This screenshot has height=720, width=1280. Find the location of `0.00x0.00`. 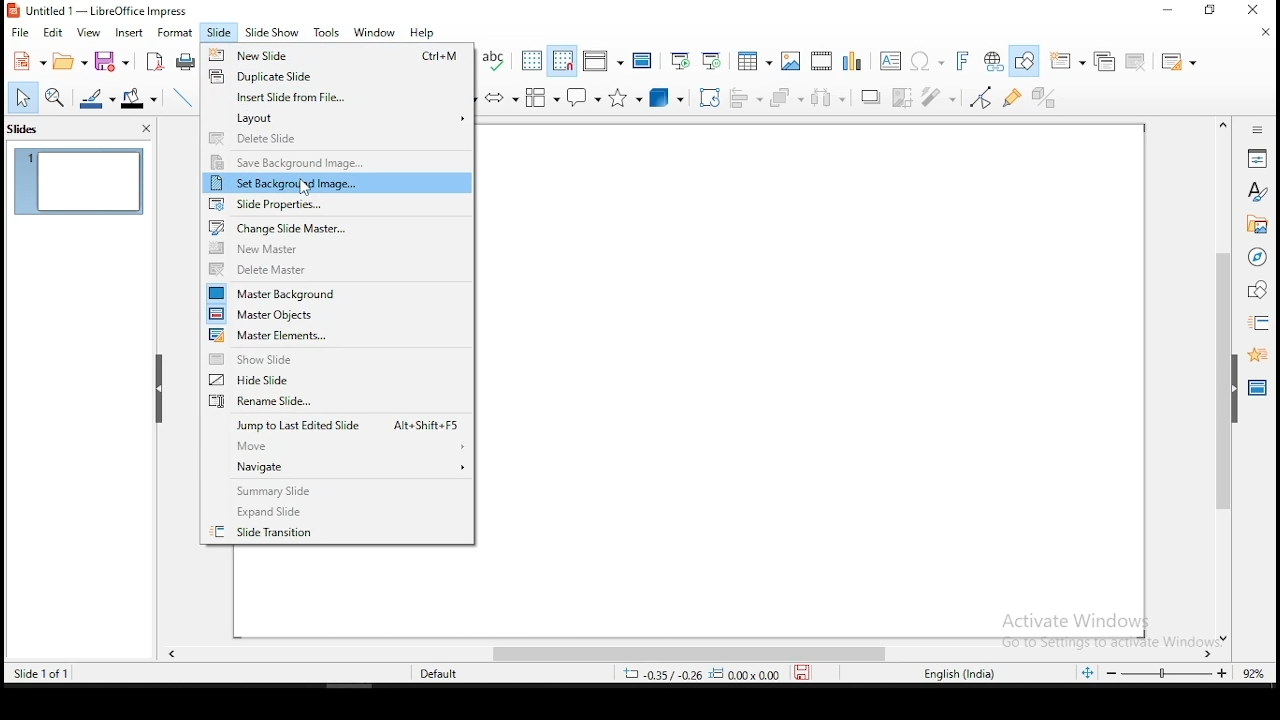

0.00x0.00 is located at coordinates (746, 675).